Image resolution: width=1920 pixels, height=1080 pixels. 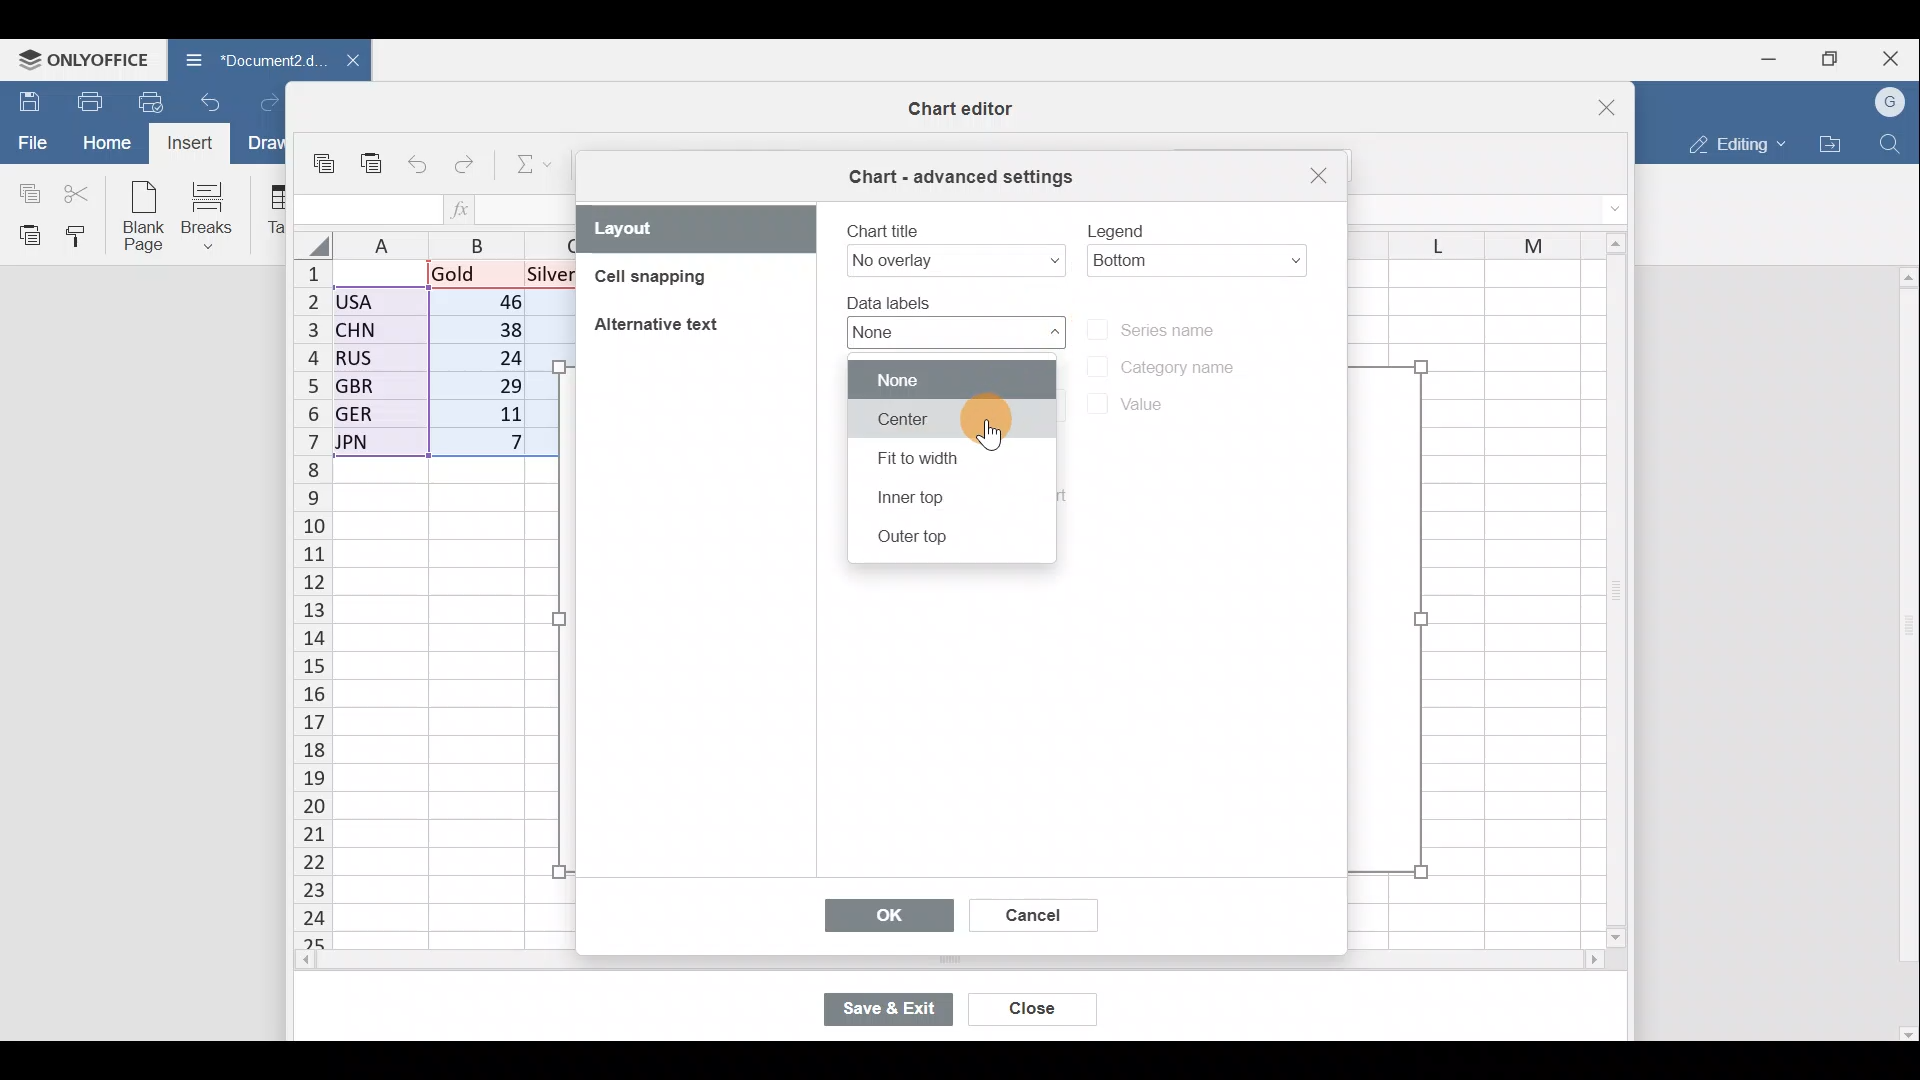 I want to click on Redo, so click(x=466, y=169).